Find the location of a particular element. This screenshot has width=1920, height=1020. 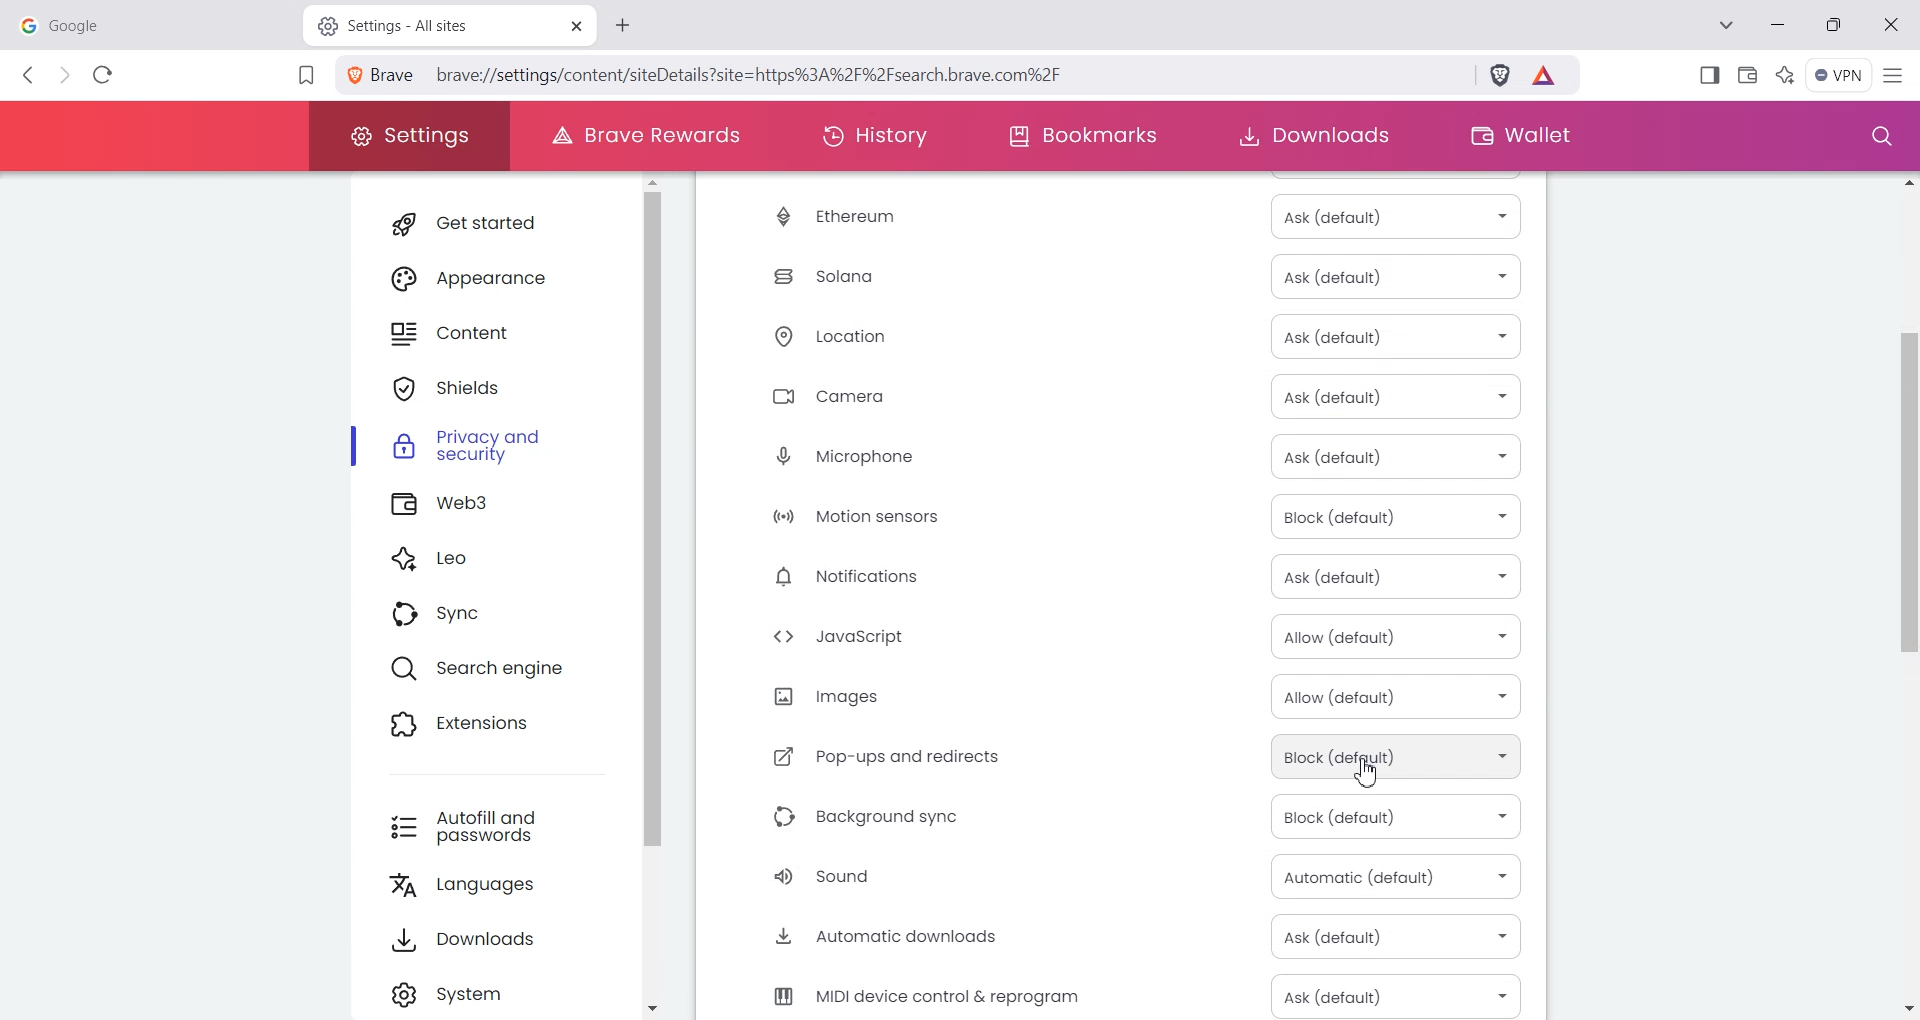

Settings is located at coordinates (503, 995).